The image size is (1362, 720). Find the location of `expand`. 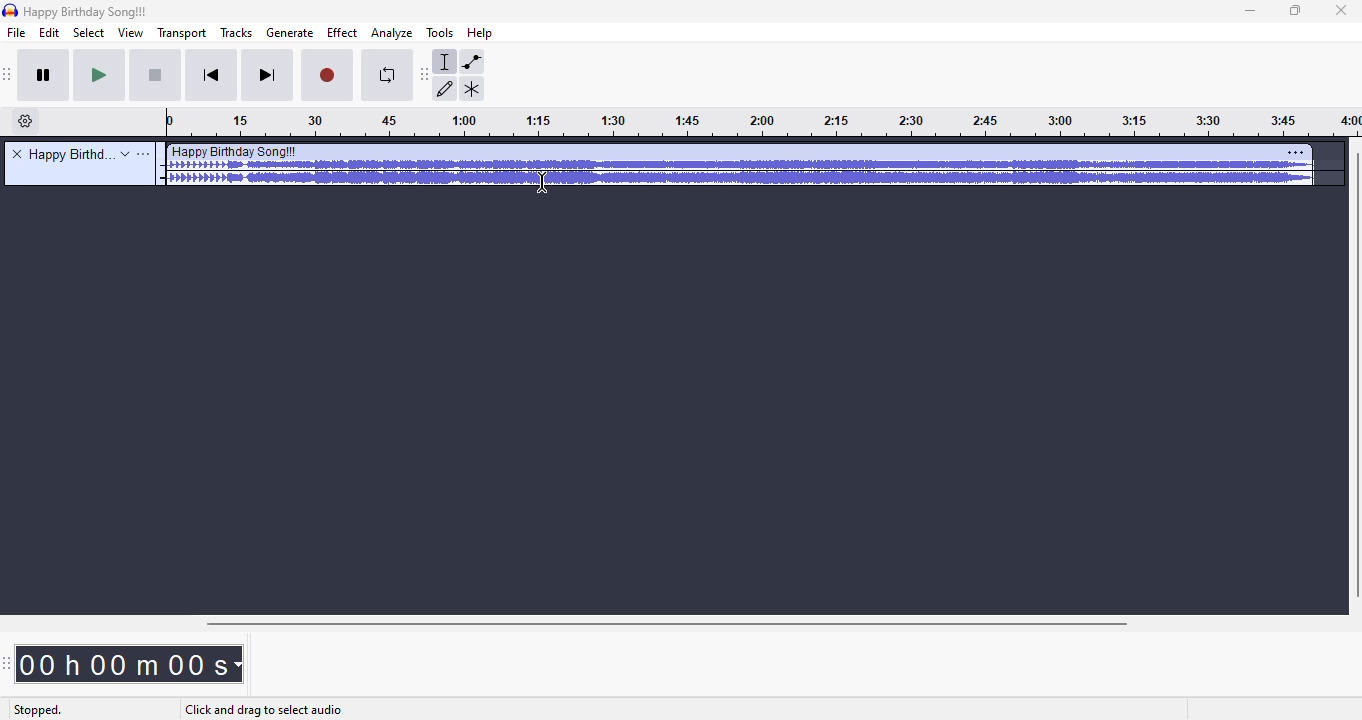

expand is located at coordinates (125, 154).